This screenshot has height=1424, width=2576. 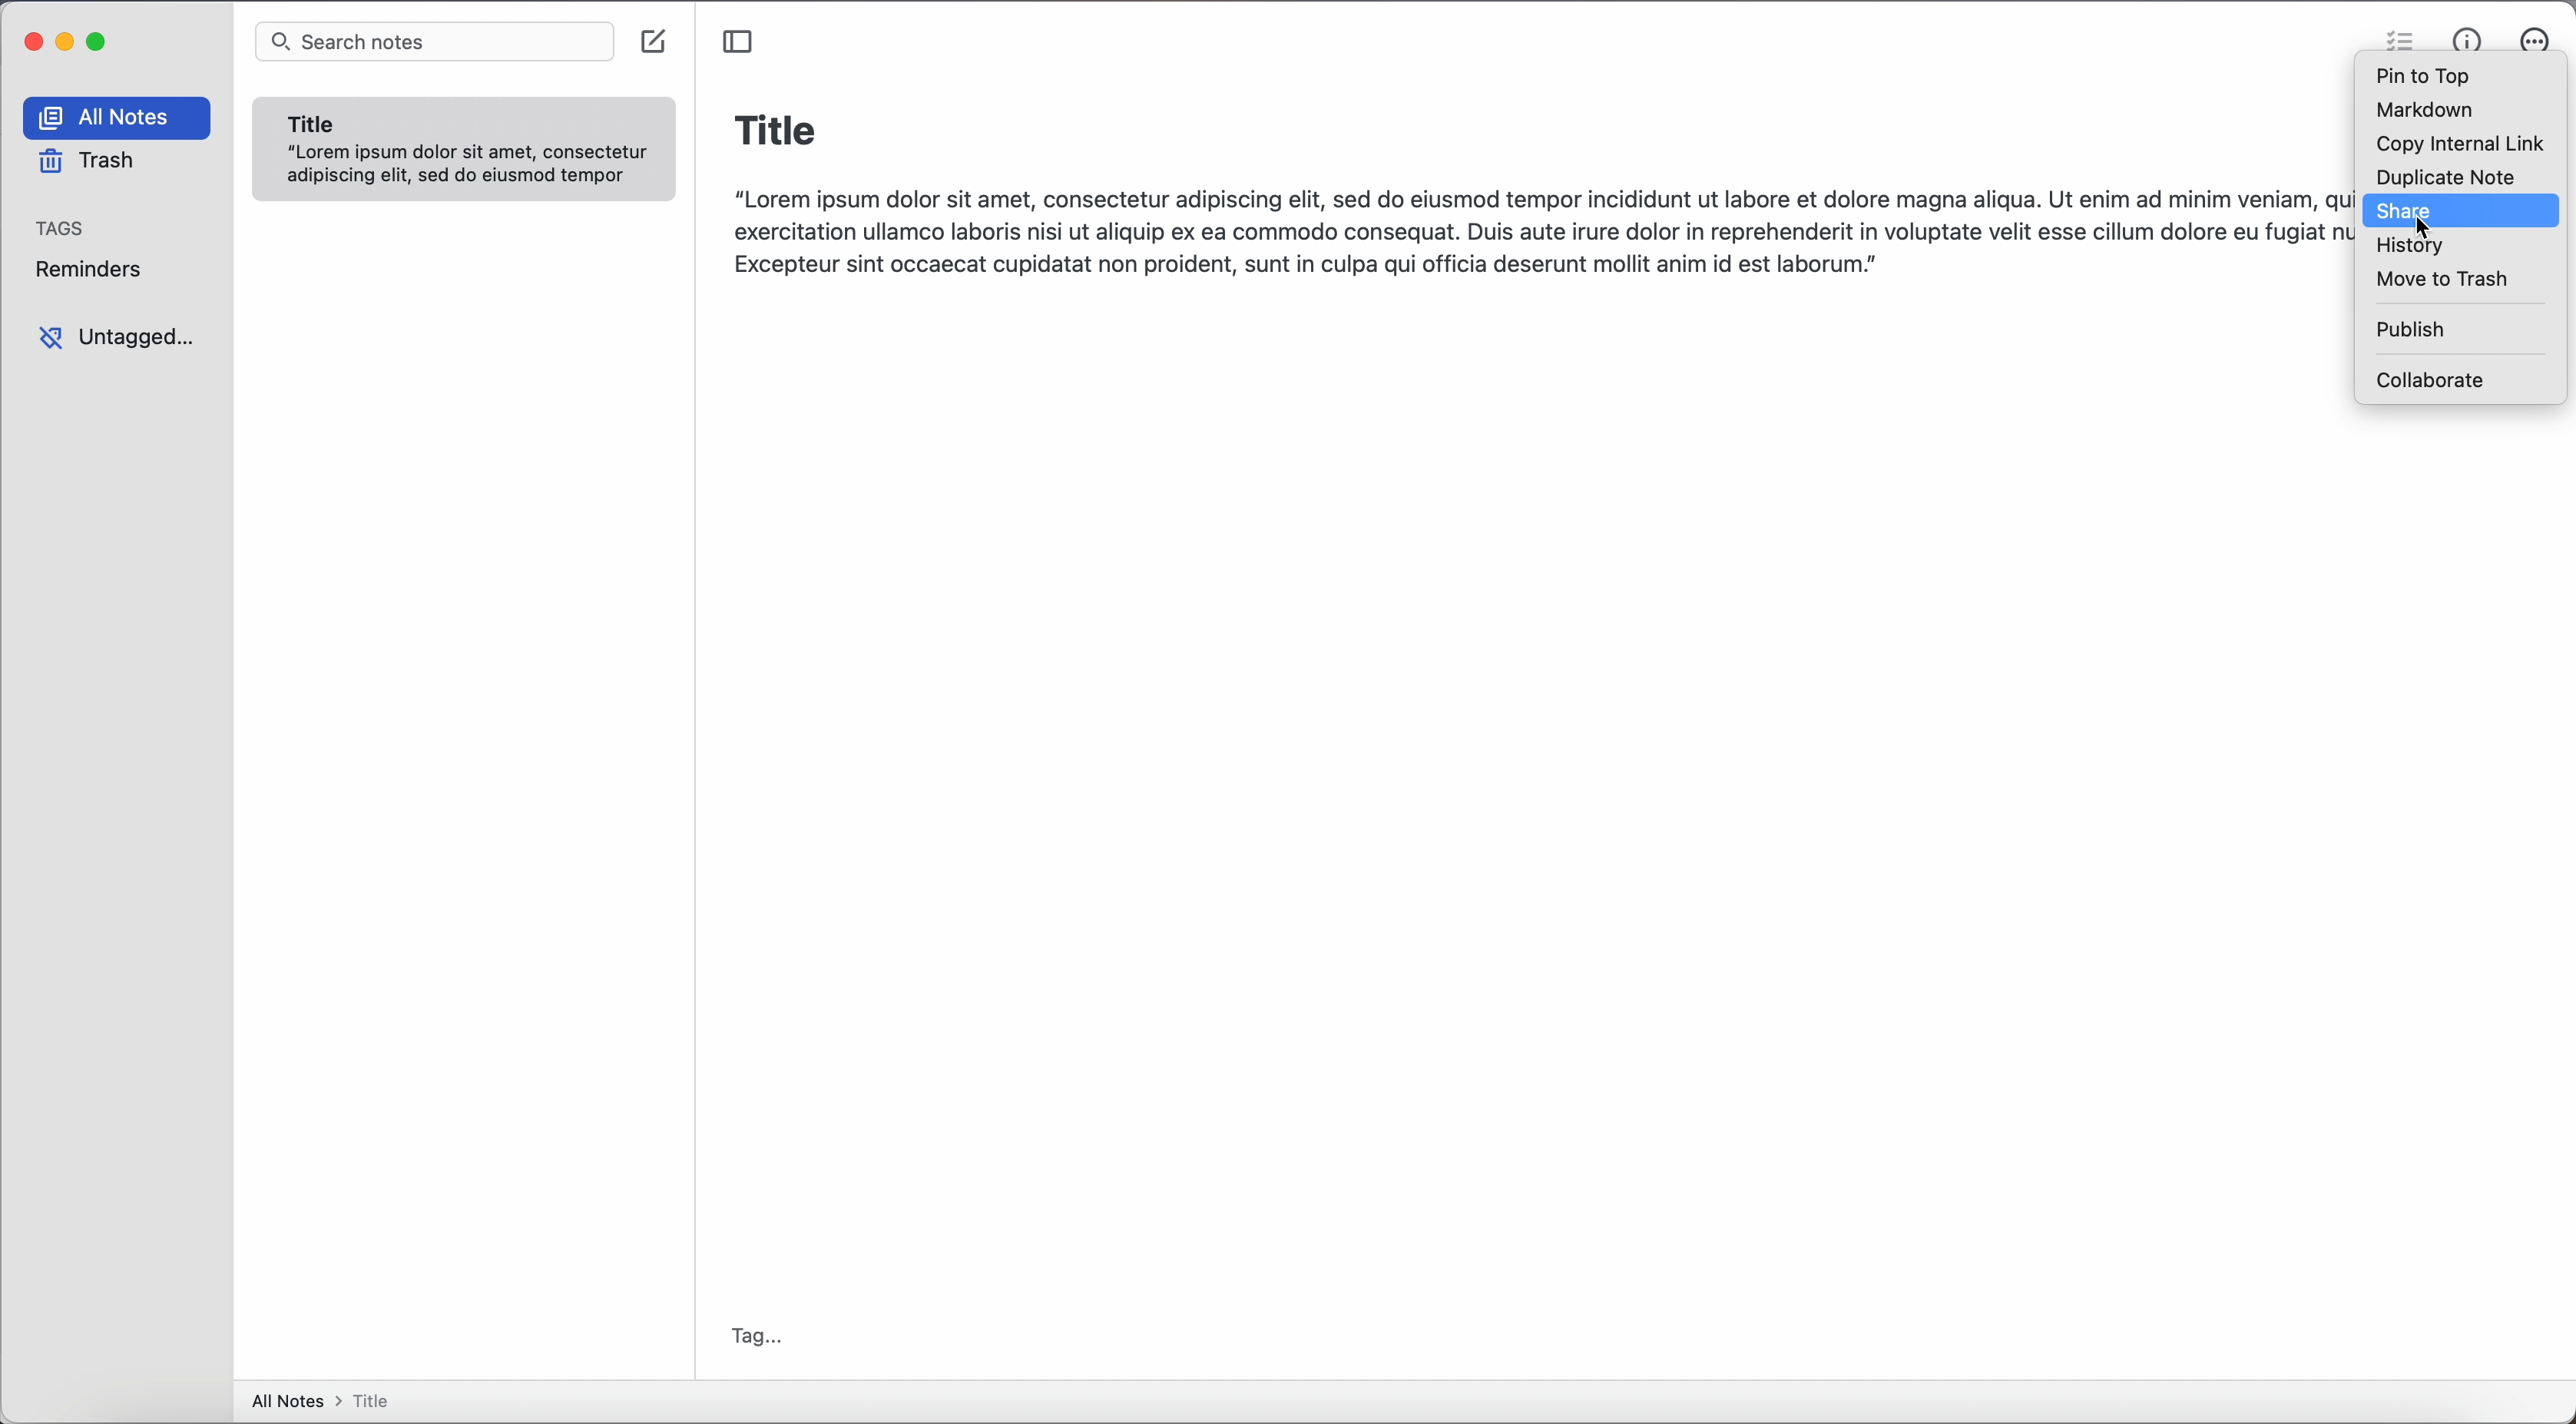 What do you see at coordinates (2429, 377) in the screenshot?
I see `collaborate` at bounding box center [2429, 377].